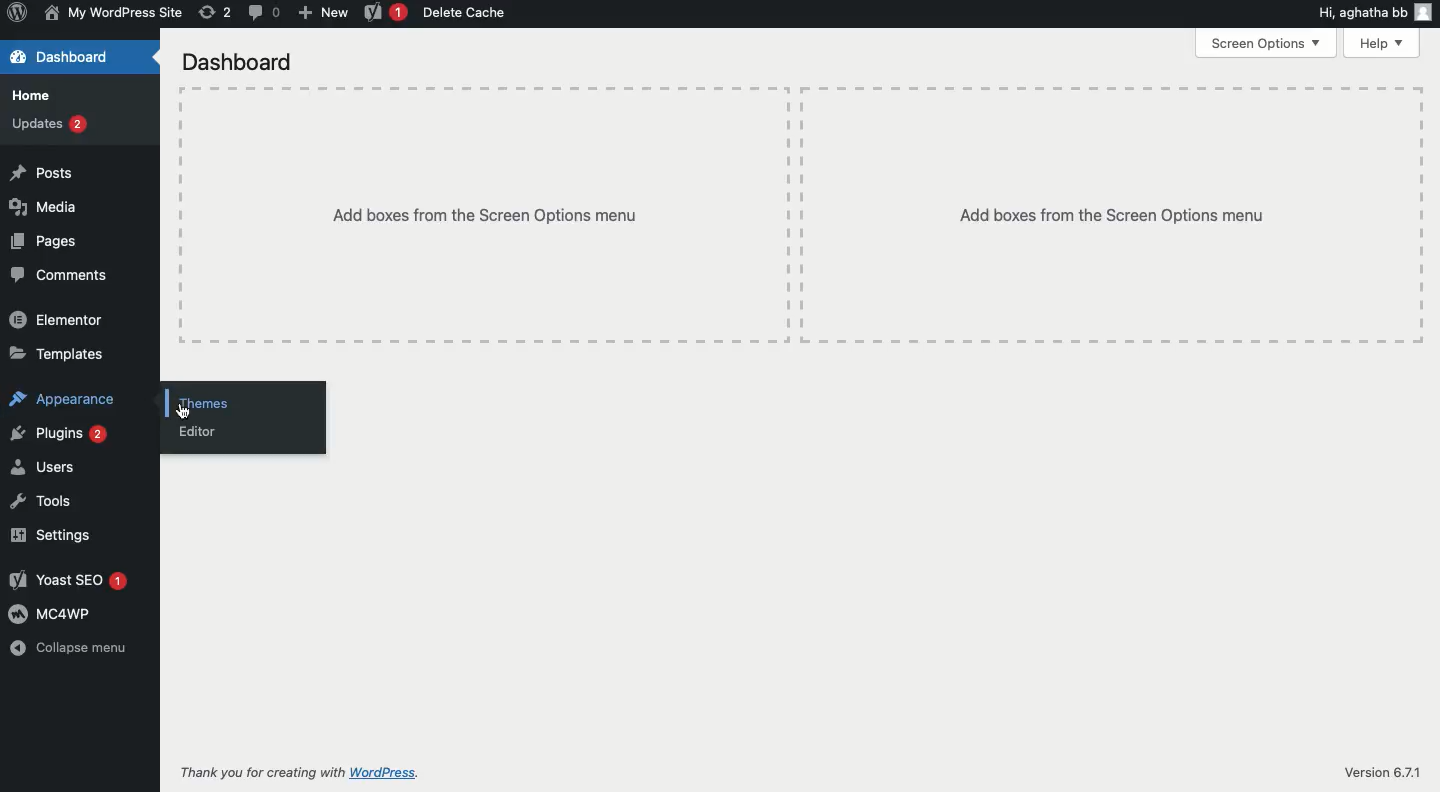 The image size is (1440, 792). I want to click on WordPress, so click(413, 773).